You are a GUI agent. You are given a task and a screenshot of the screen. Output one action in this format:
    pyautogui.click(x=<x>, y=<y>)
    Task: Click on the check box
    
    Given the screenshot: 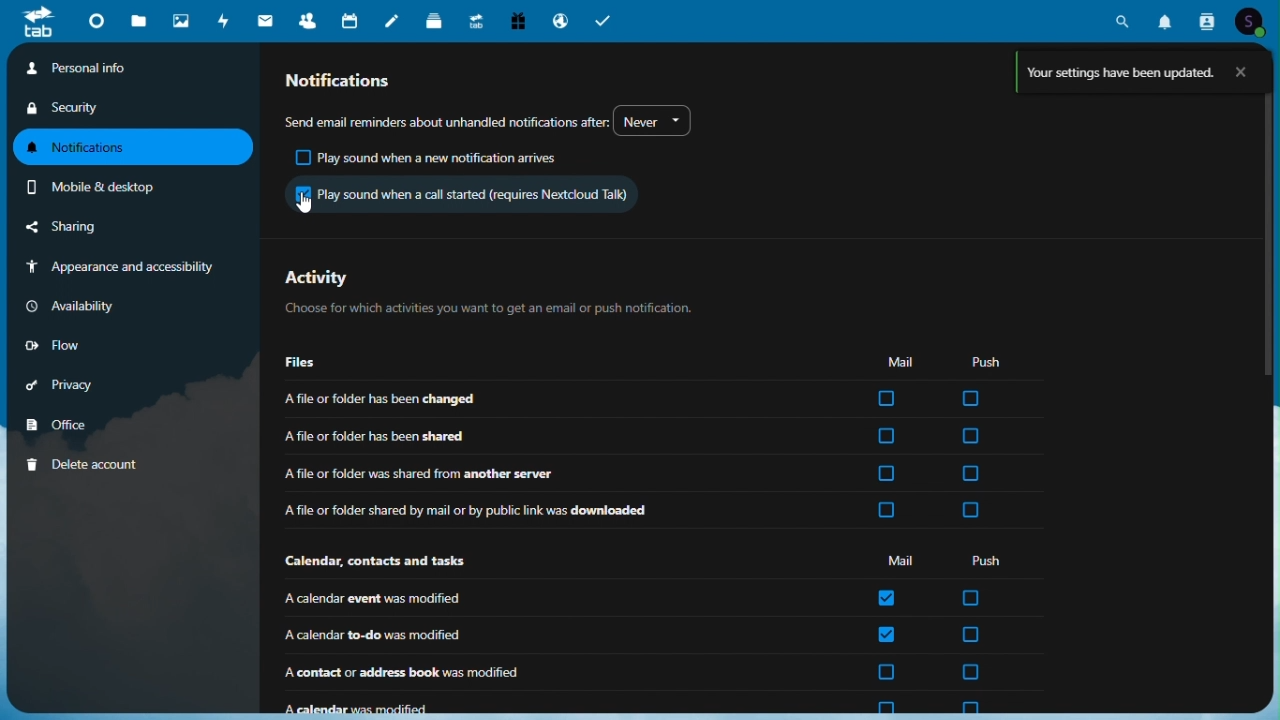 What is the action you would take?
    pyautogui.click(x=971, y=474)
    